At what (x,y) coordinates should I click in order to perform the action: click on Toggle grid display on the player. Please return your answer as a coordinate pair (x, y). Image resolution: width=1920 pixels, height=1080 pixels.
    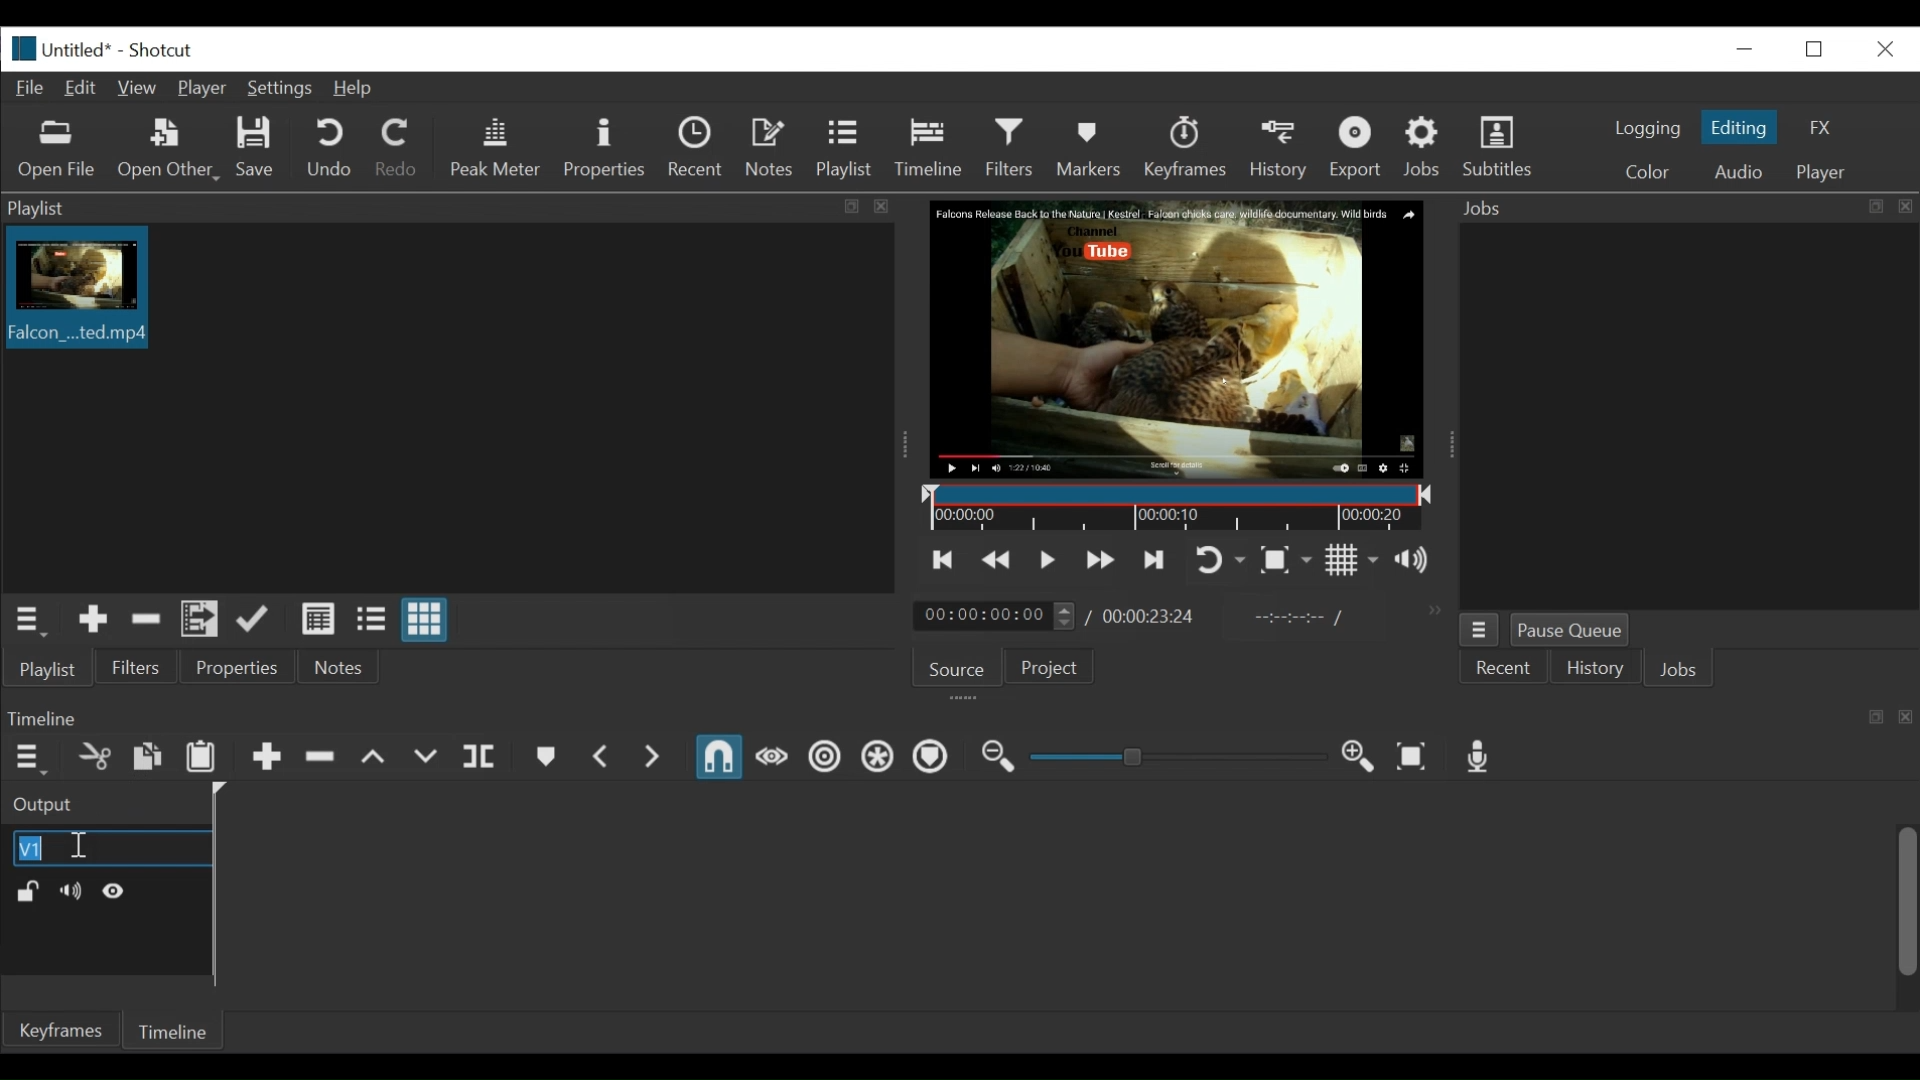
    Looking at the image, I should click on (1351, 560).